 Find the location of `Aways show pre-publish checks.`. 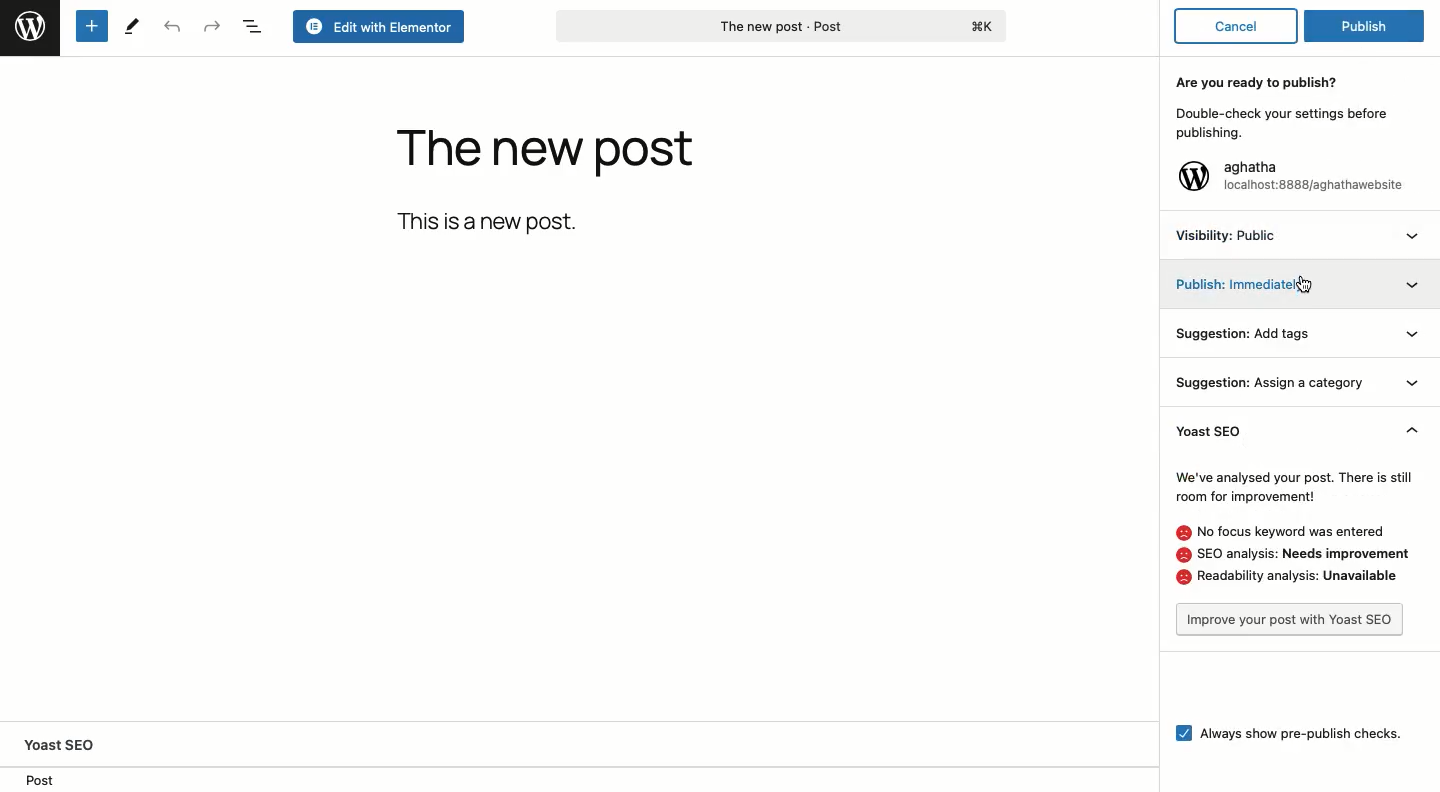

Aways show pre-publish checks. is located at coordinates (1281, 733).